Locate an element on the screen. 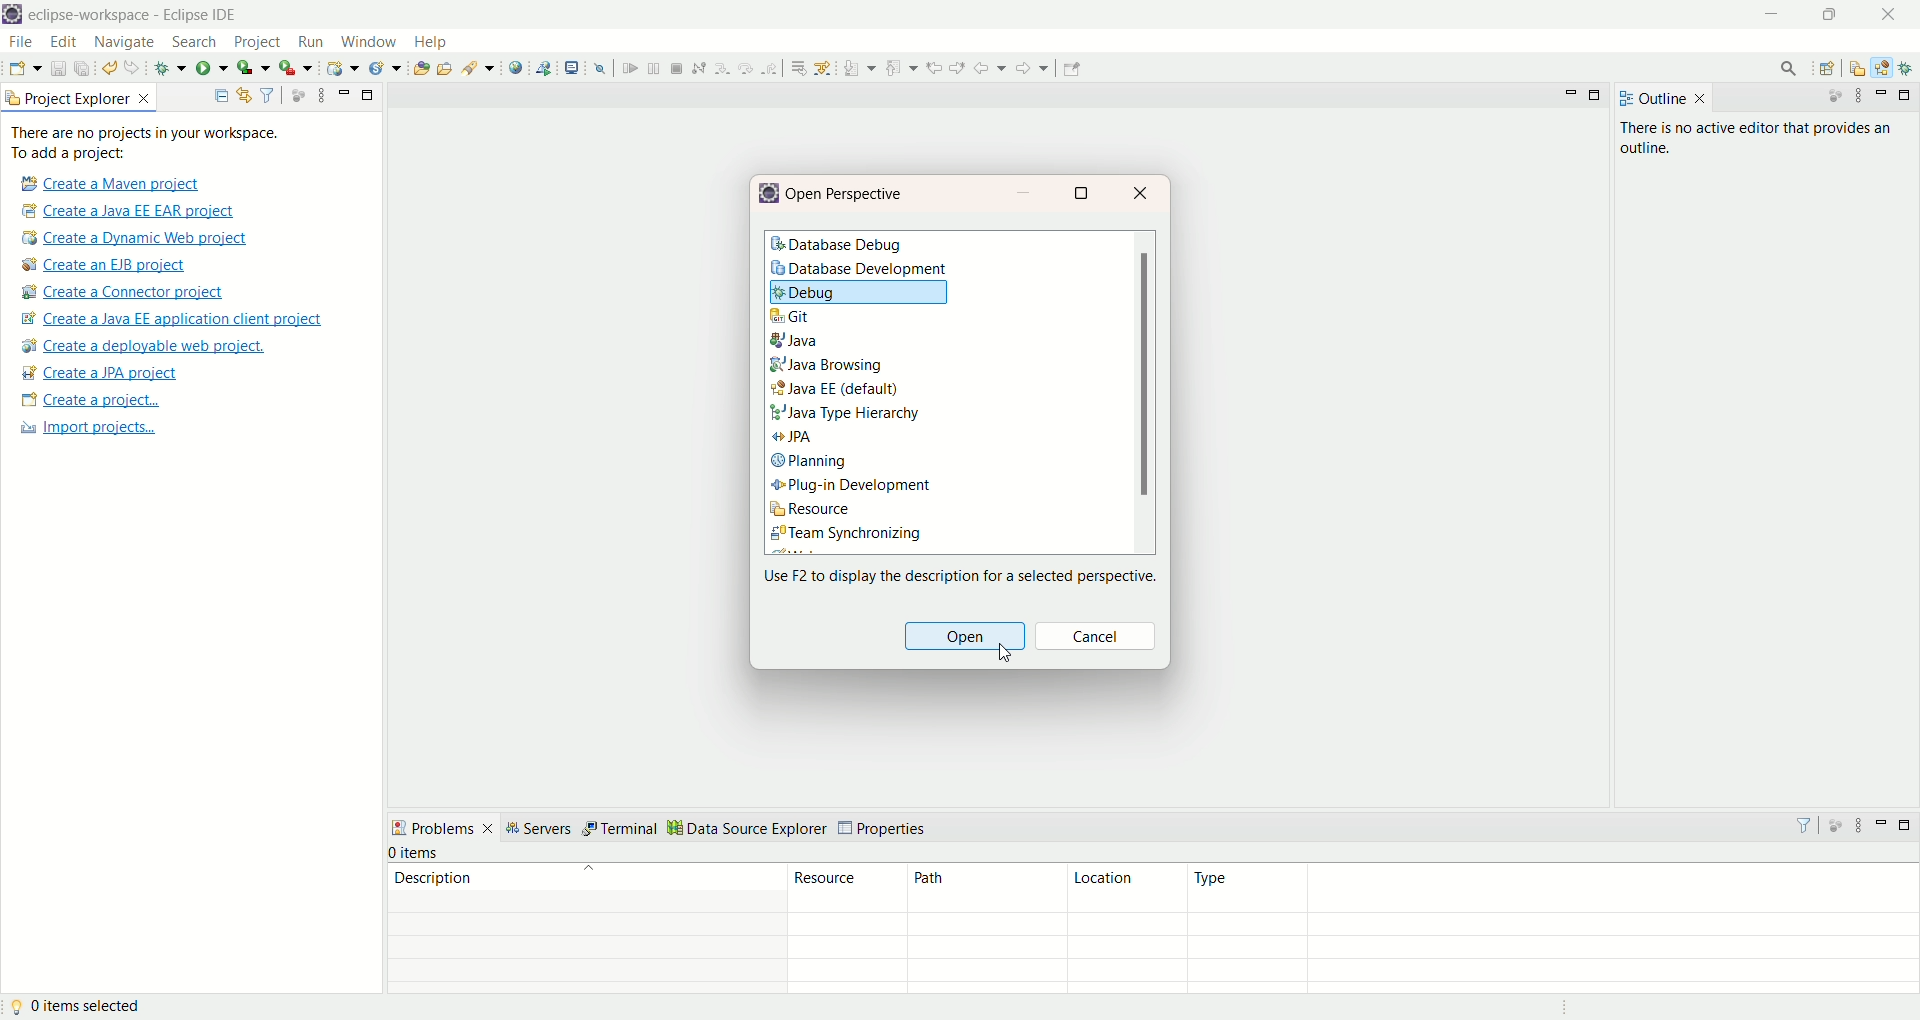 Image resolution: width=1920 pixels, height=1020 pixels. problems is located at coordinates (445, 831).